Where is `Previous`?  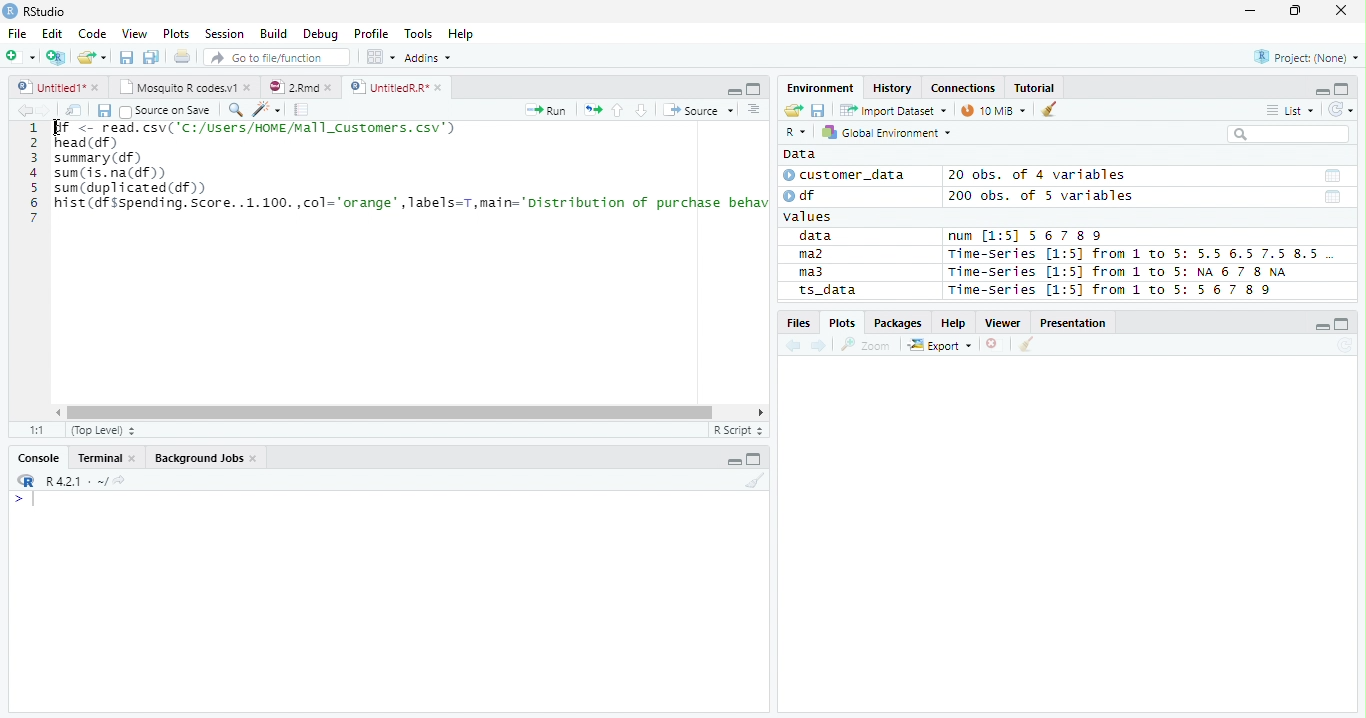 Previous is located at coordinates (796, 346).